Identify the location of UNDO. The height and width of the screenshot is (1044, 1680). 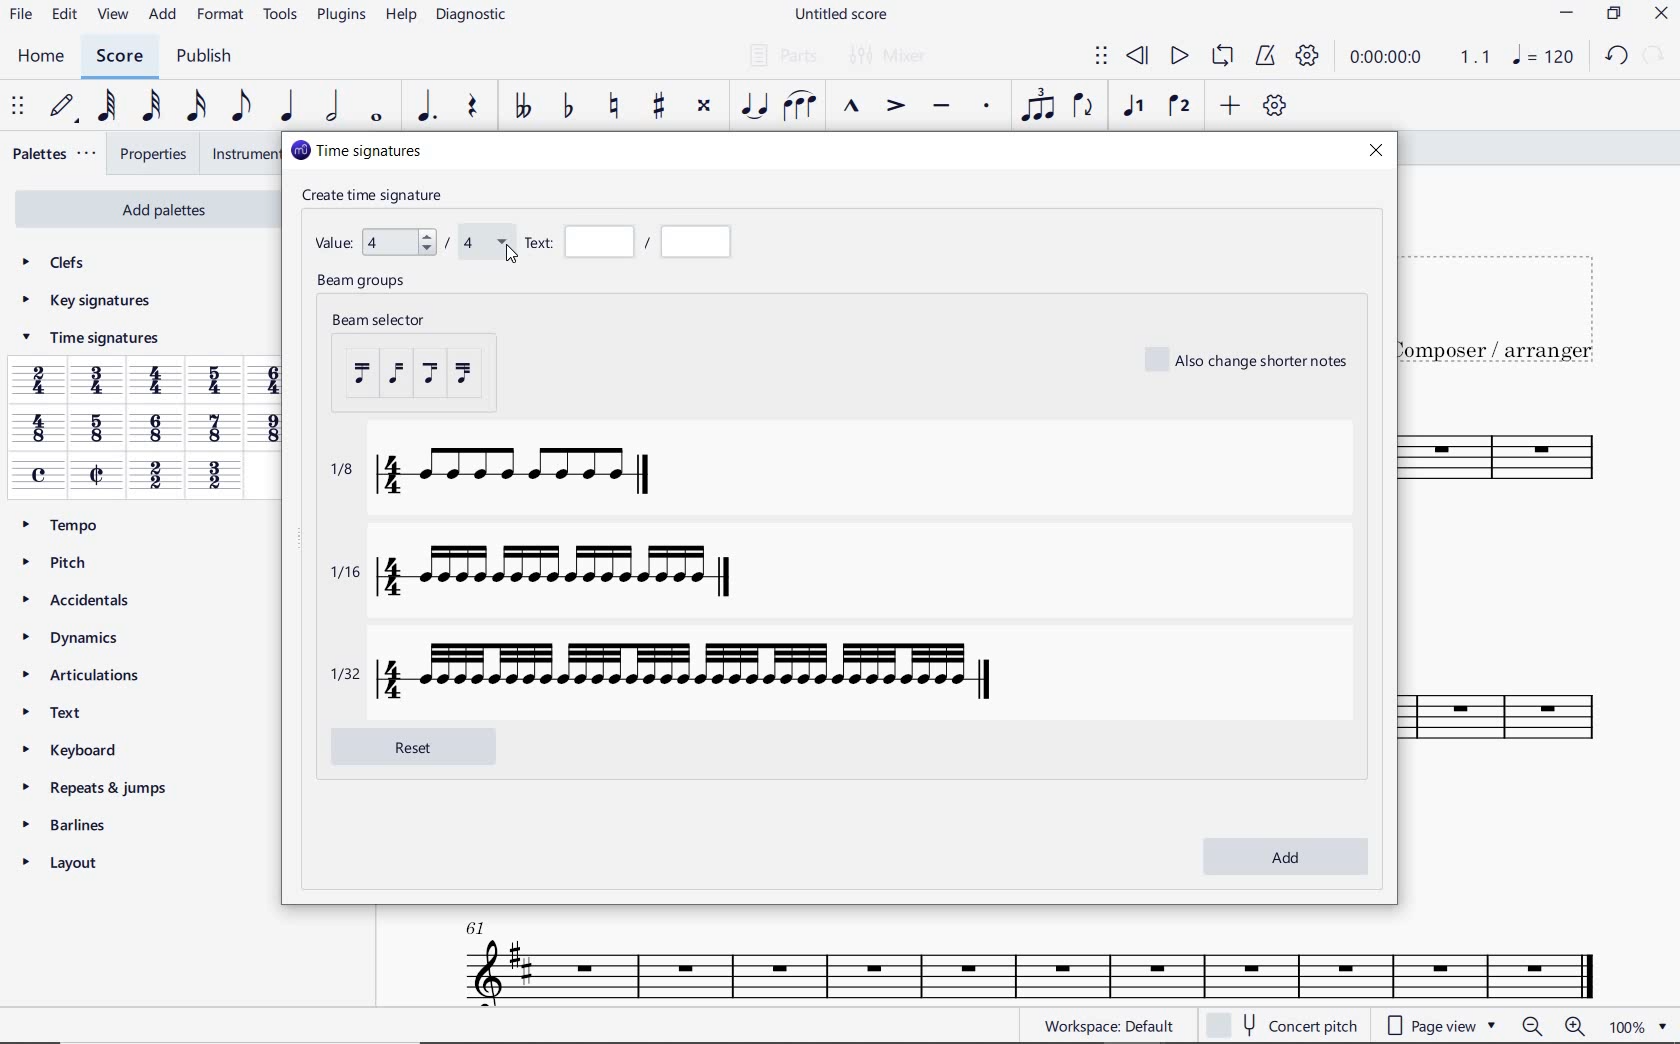
(1614, 54).